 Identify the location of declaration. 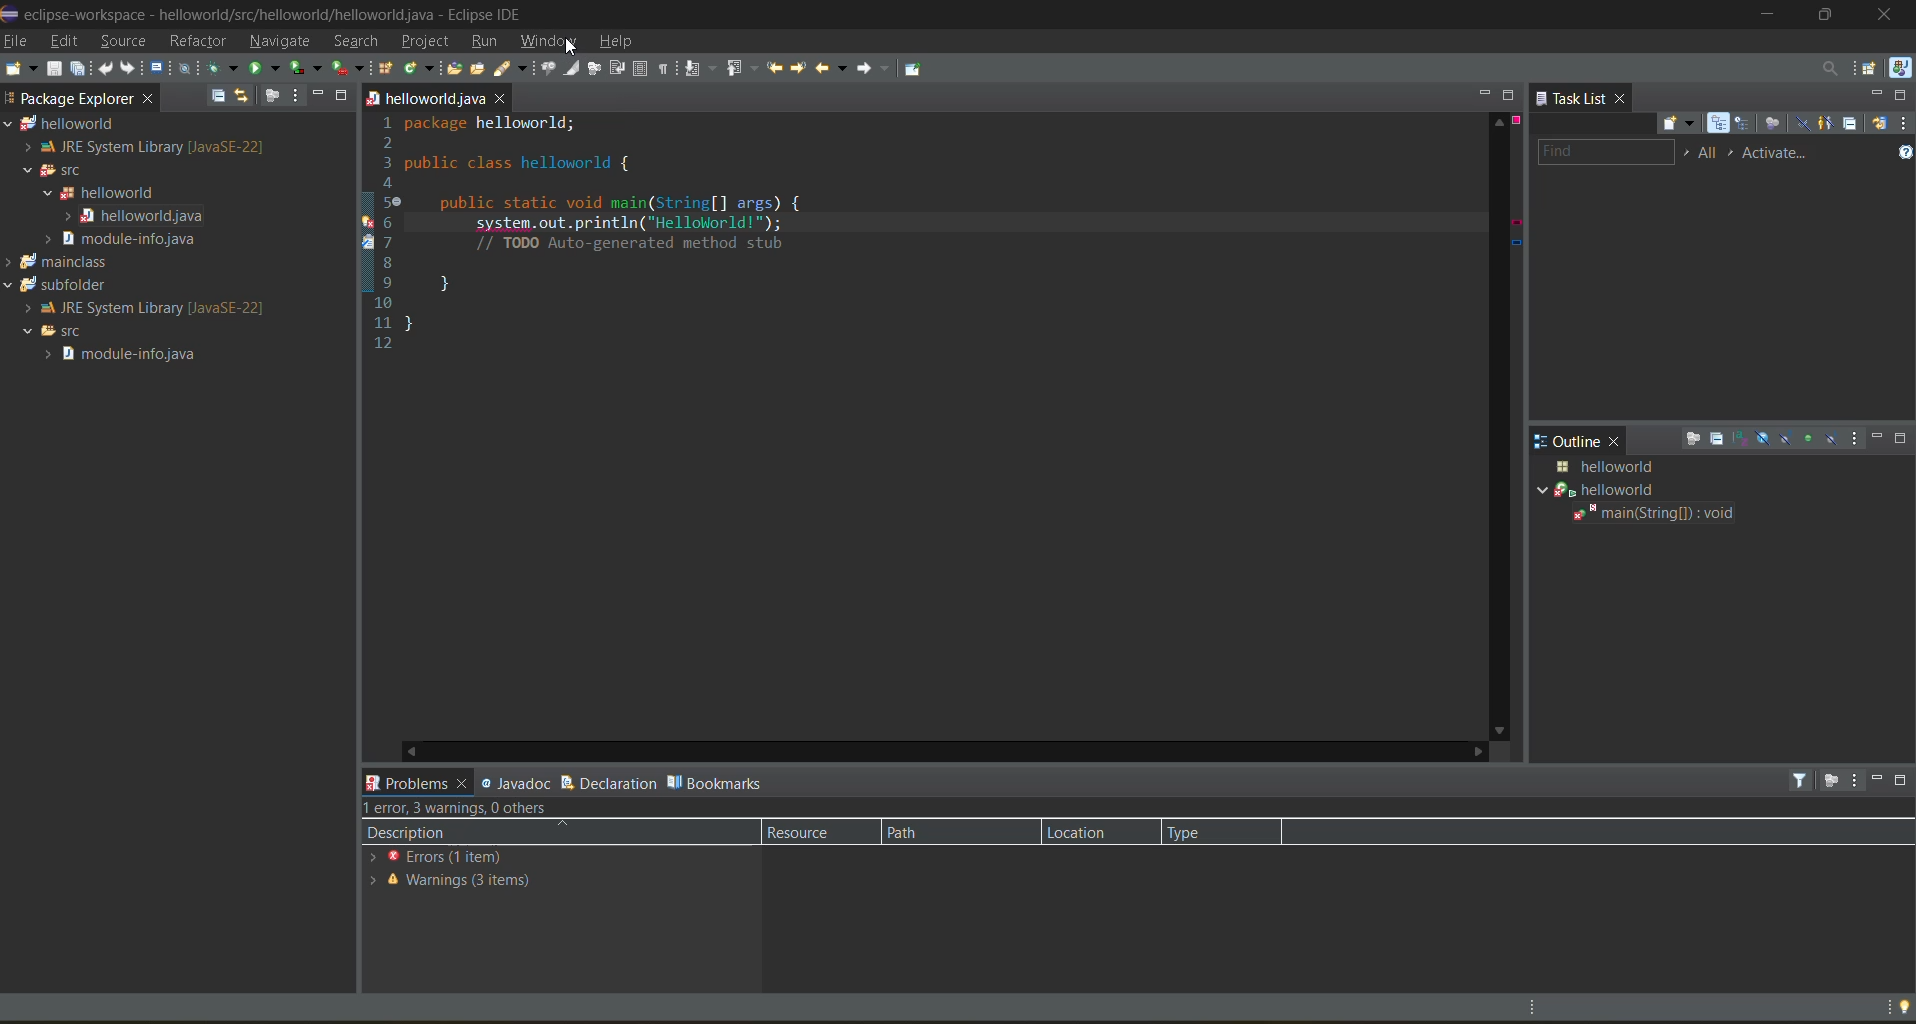
(614, 781).